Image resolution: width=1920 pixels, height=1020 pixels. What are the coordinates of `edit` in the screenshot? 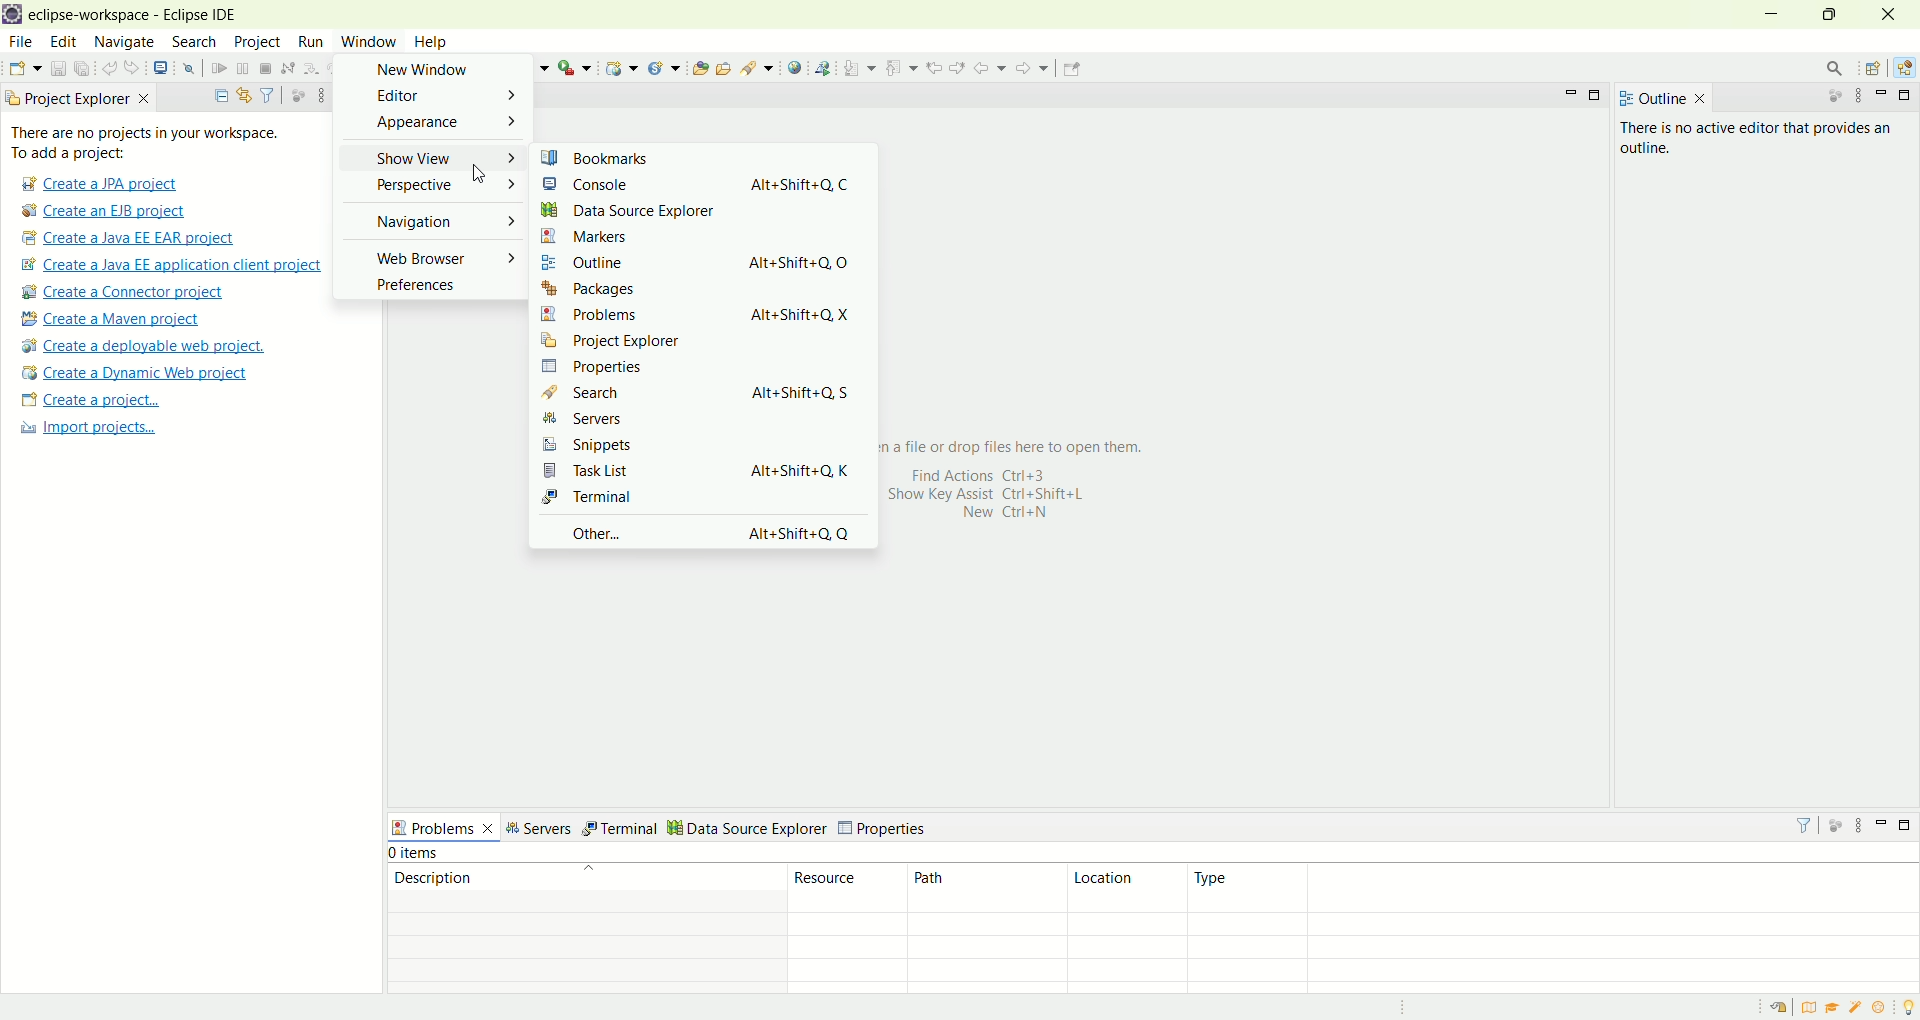 It's located at (66, 41).